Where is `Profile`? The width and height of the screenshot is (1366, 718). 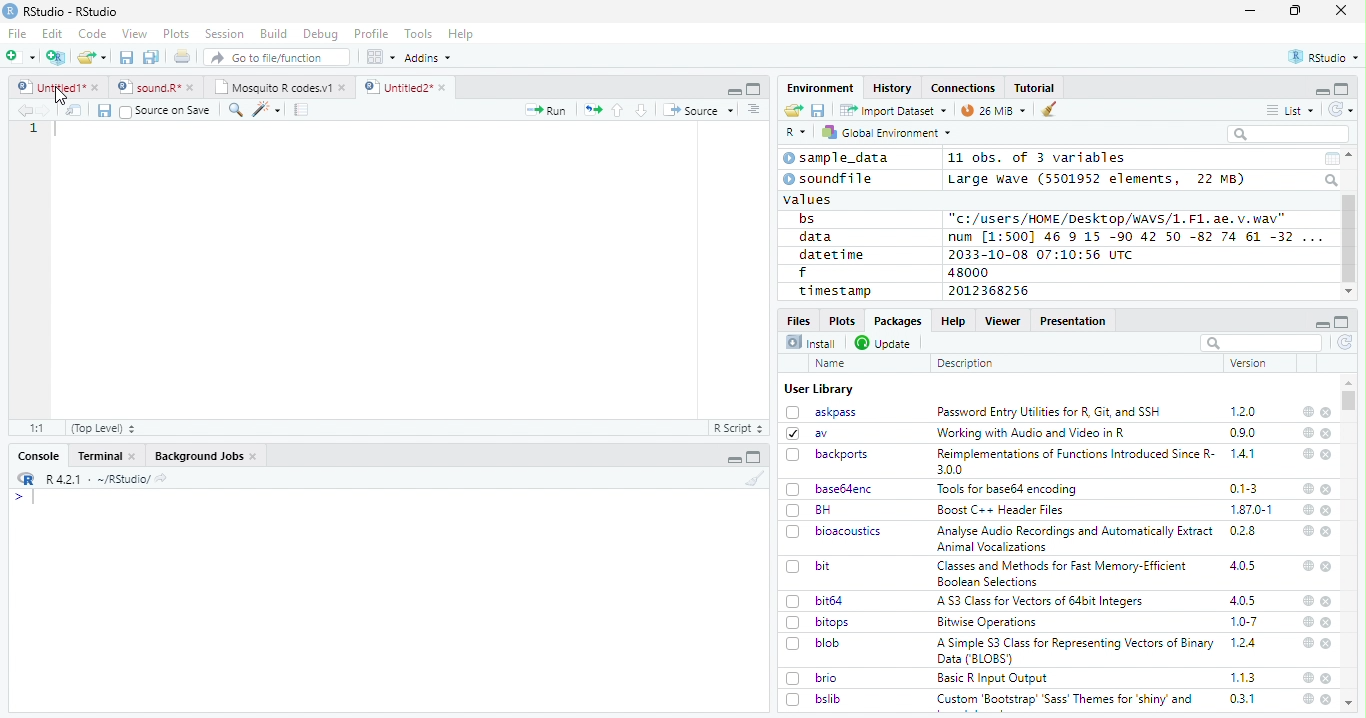
Profile is located at coordinates (371, 34).